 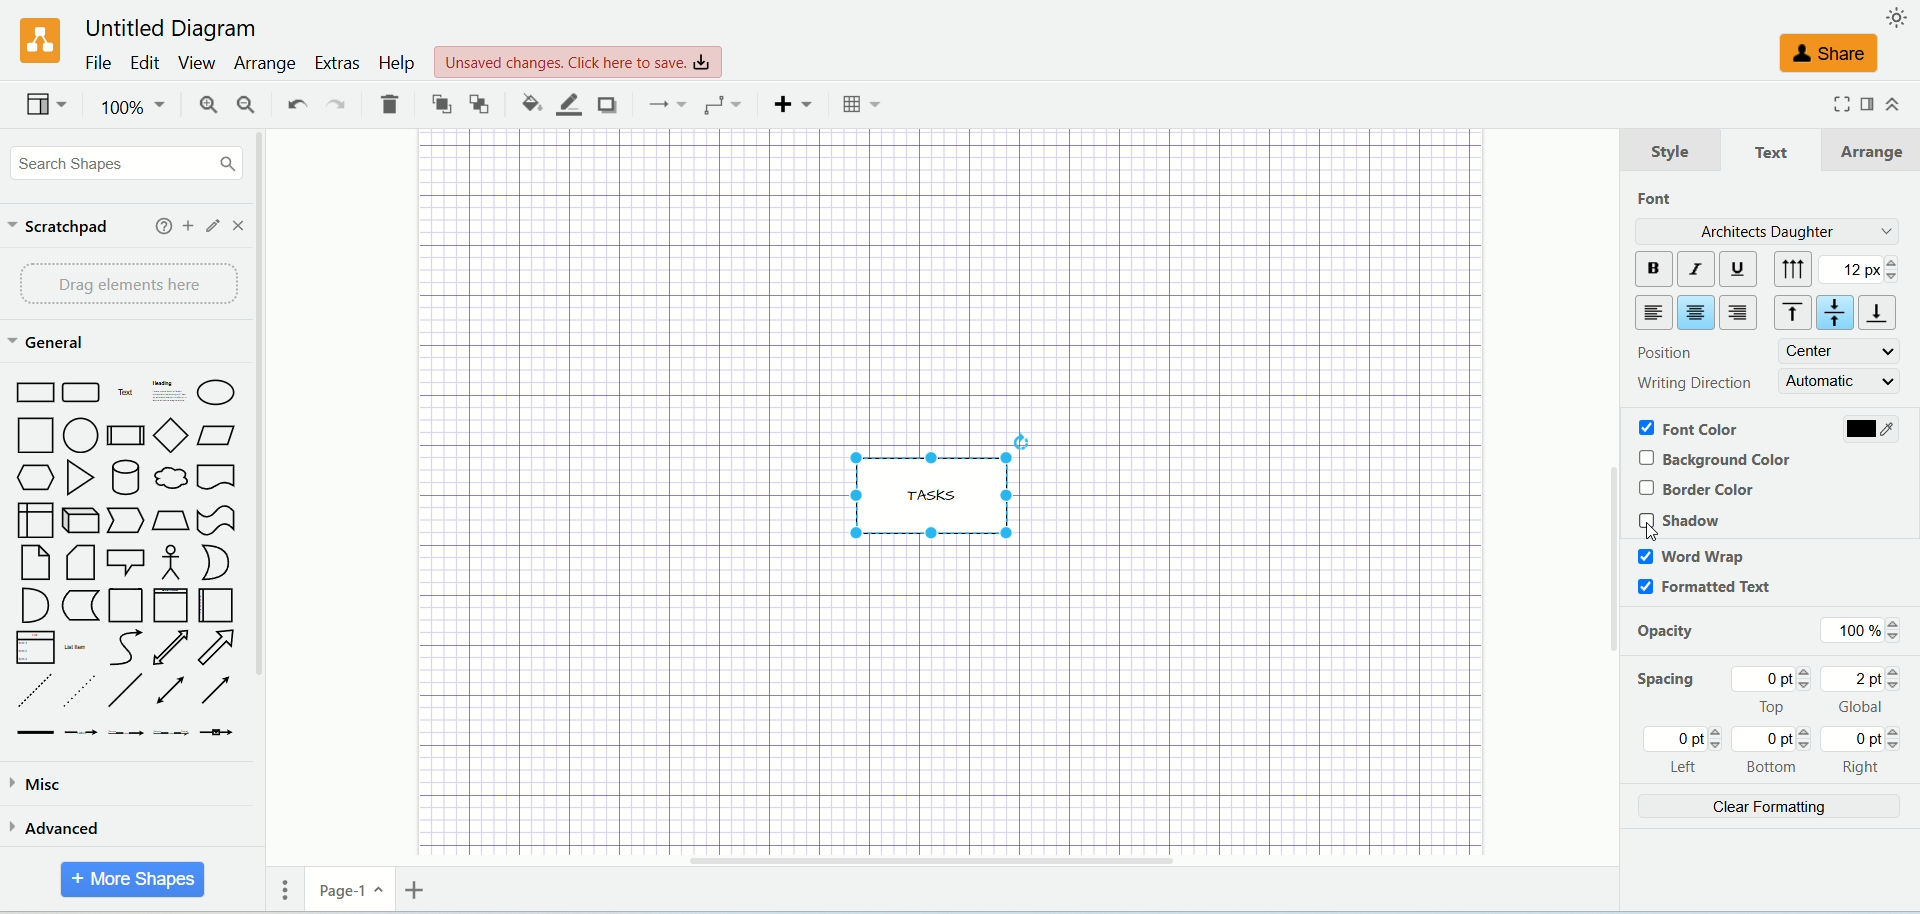 I want to click on Circle, so click(x=82, y=435).